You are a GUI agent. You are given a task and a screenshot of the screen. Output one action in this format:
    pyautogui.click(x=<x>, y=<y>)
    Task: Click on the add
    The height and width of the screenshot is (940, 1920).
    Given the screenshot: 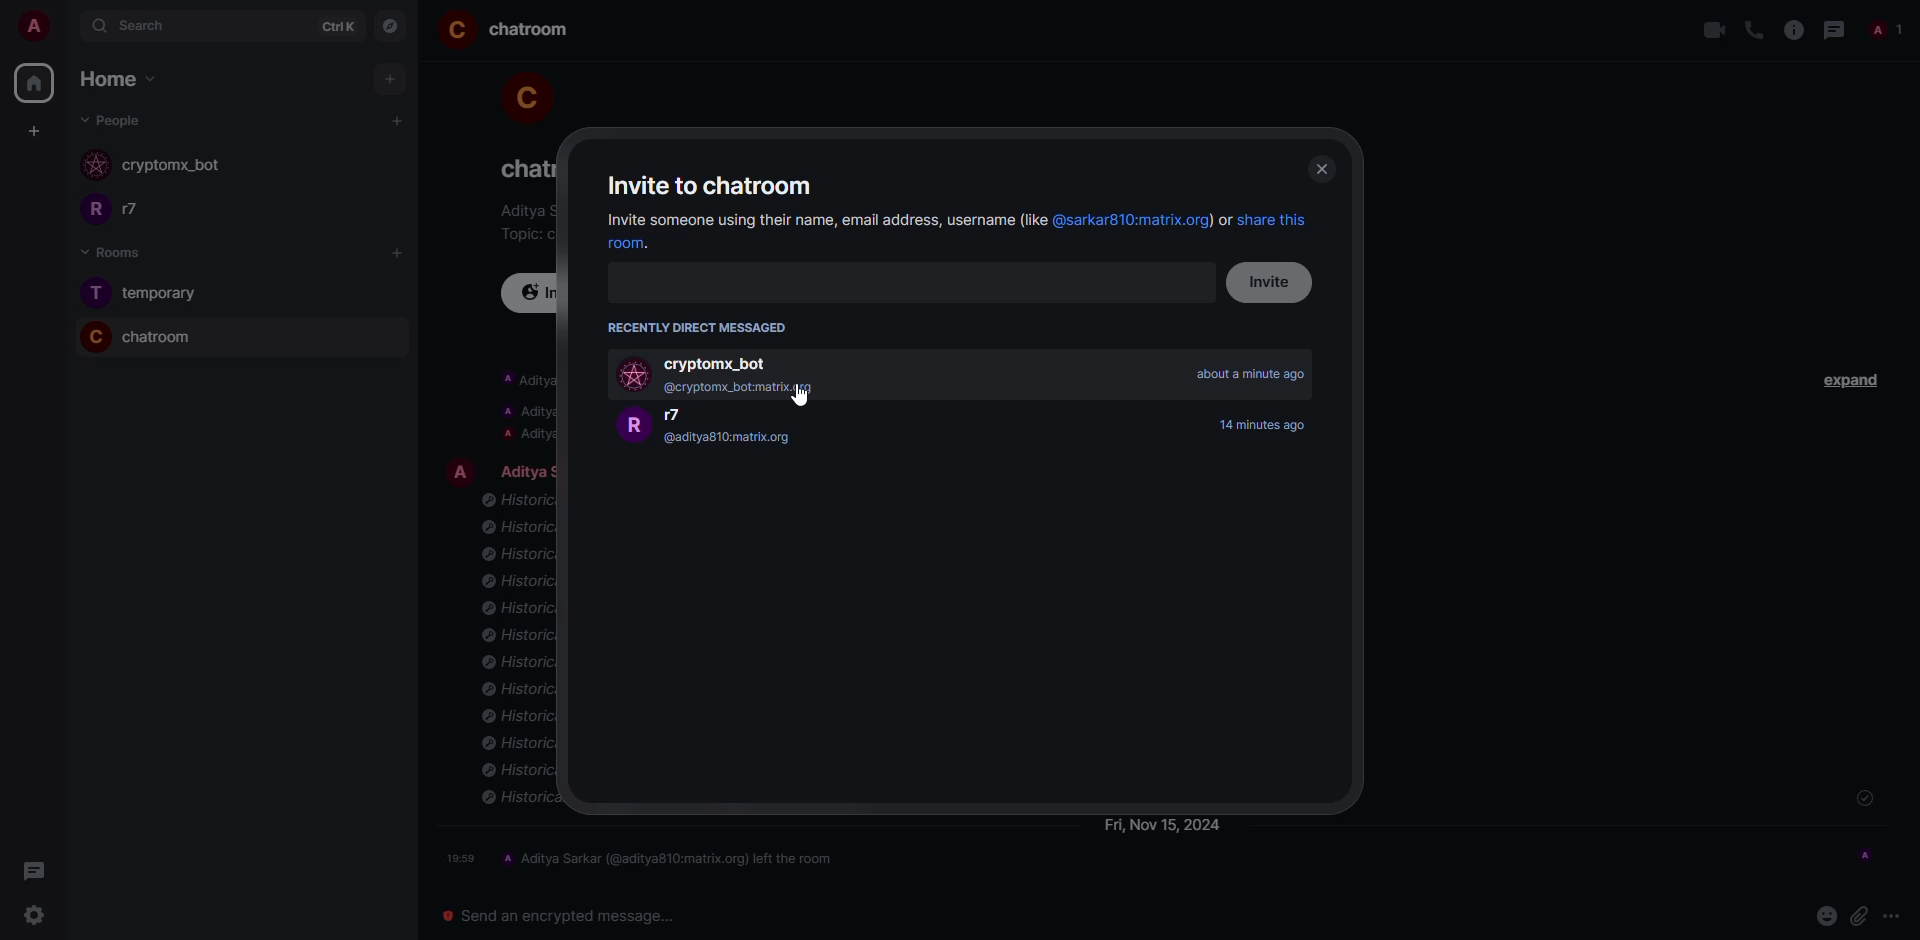 What is the action you would take?
    pyautogui.click(x=390, y=79)
    